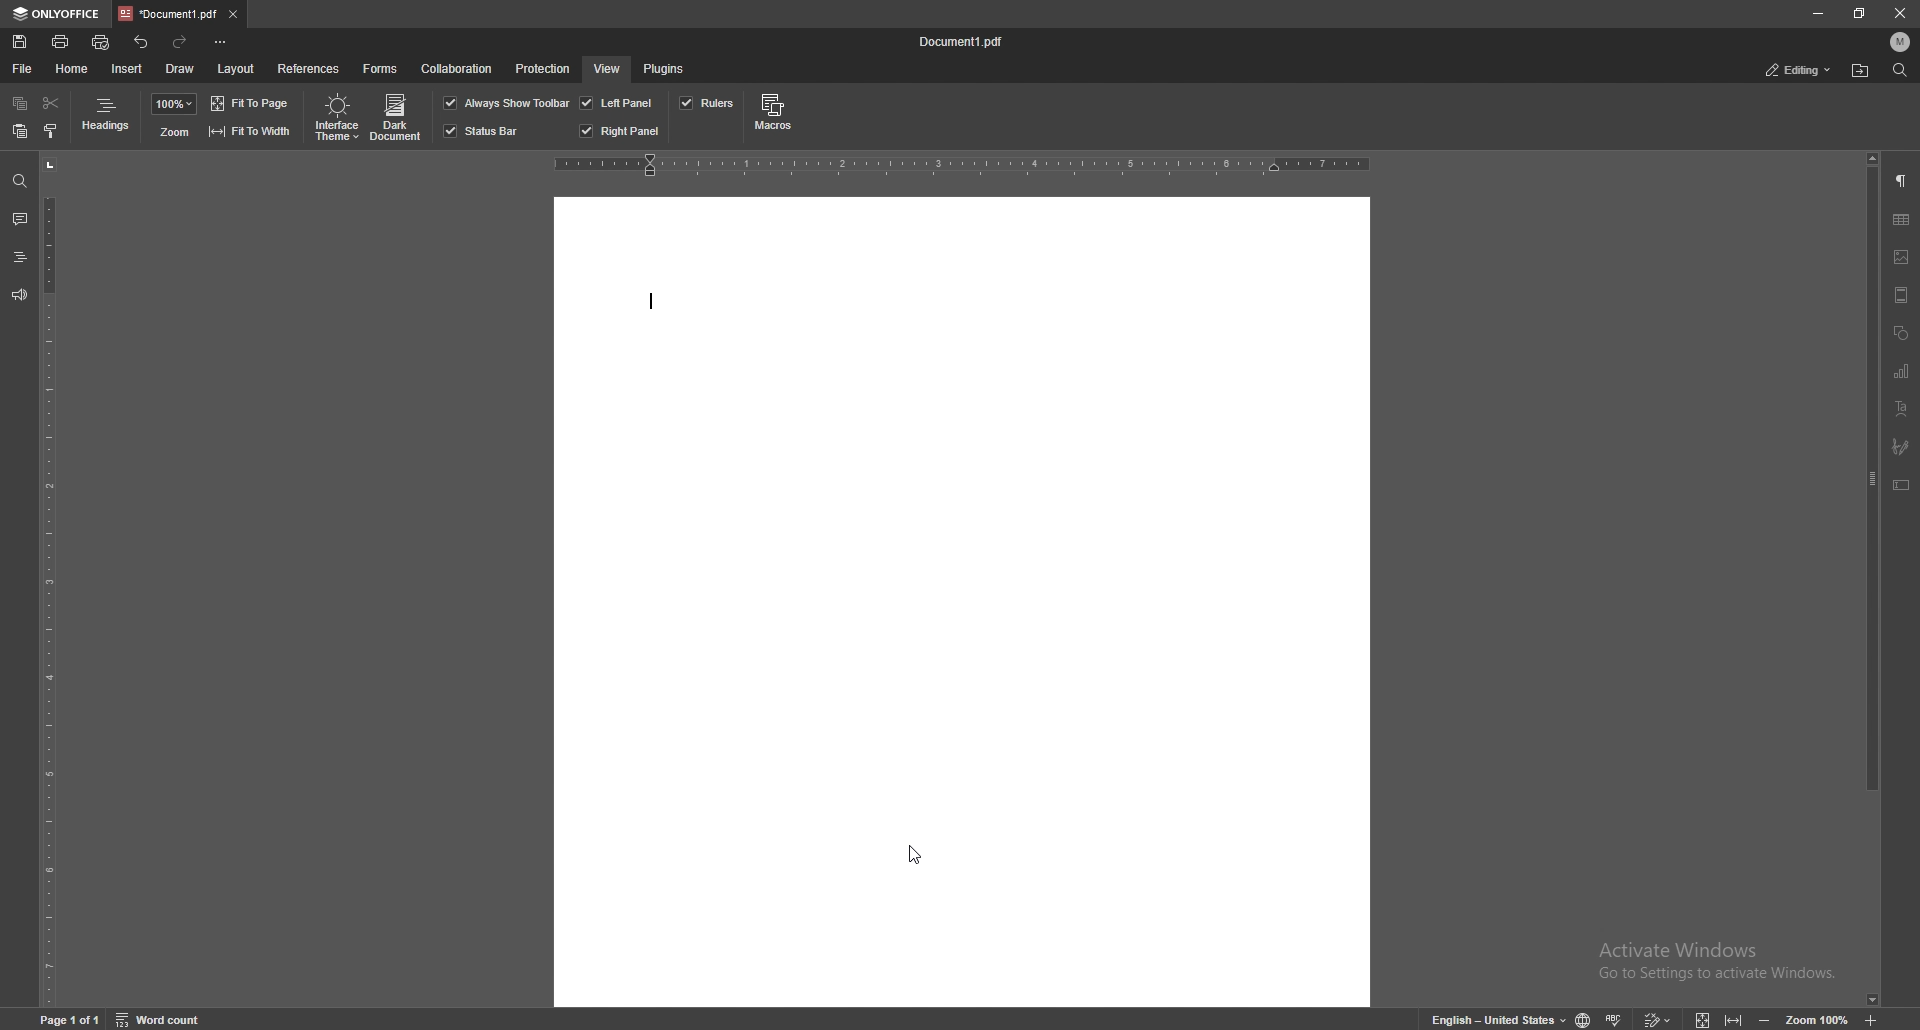  I want to click on header and footer, so click(1901, 294).